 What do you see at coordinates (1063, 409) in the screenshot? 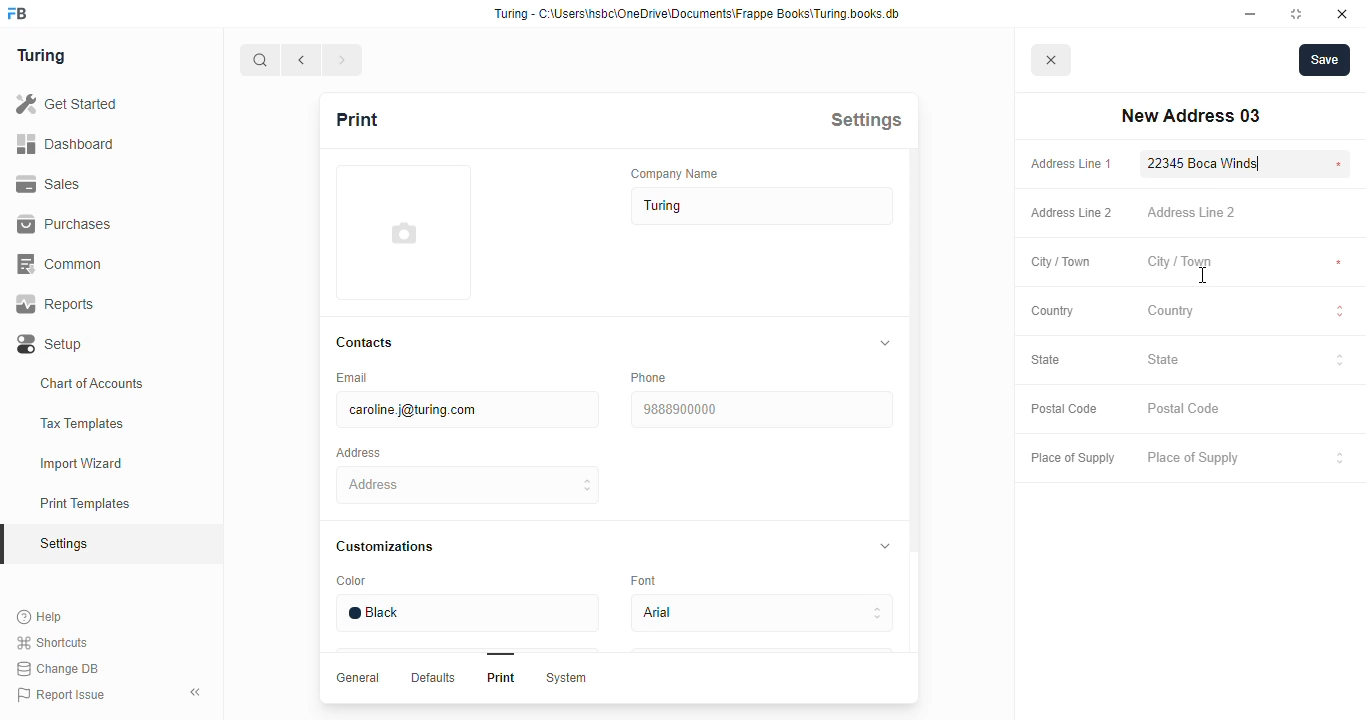
I see `postal code` at bounding box center [1063, 409].